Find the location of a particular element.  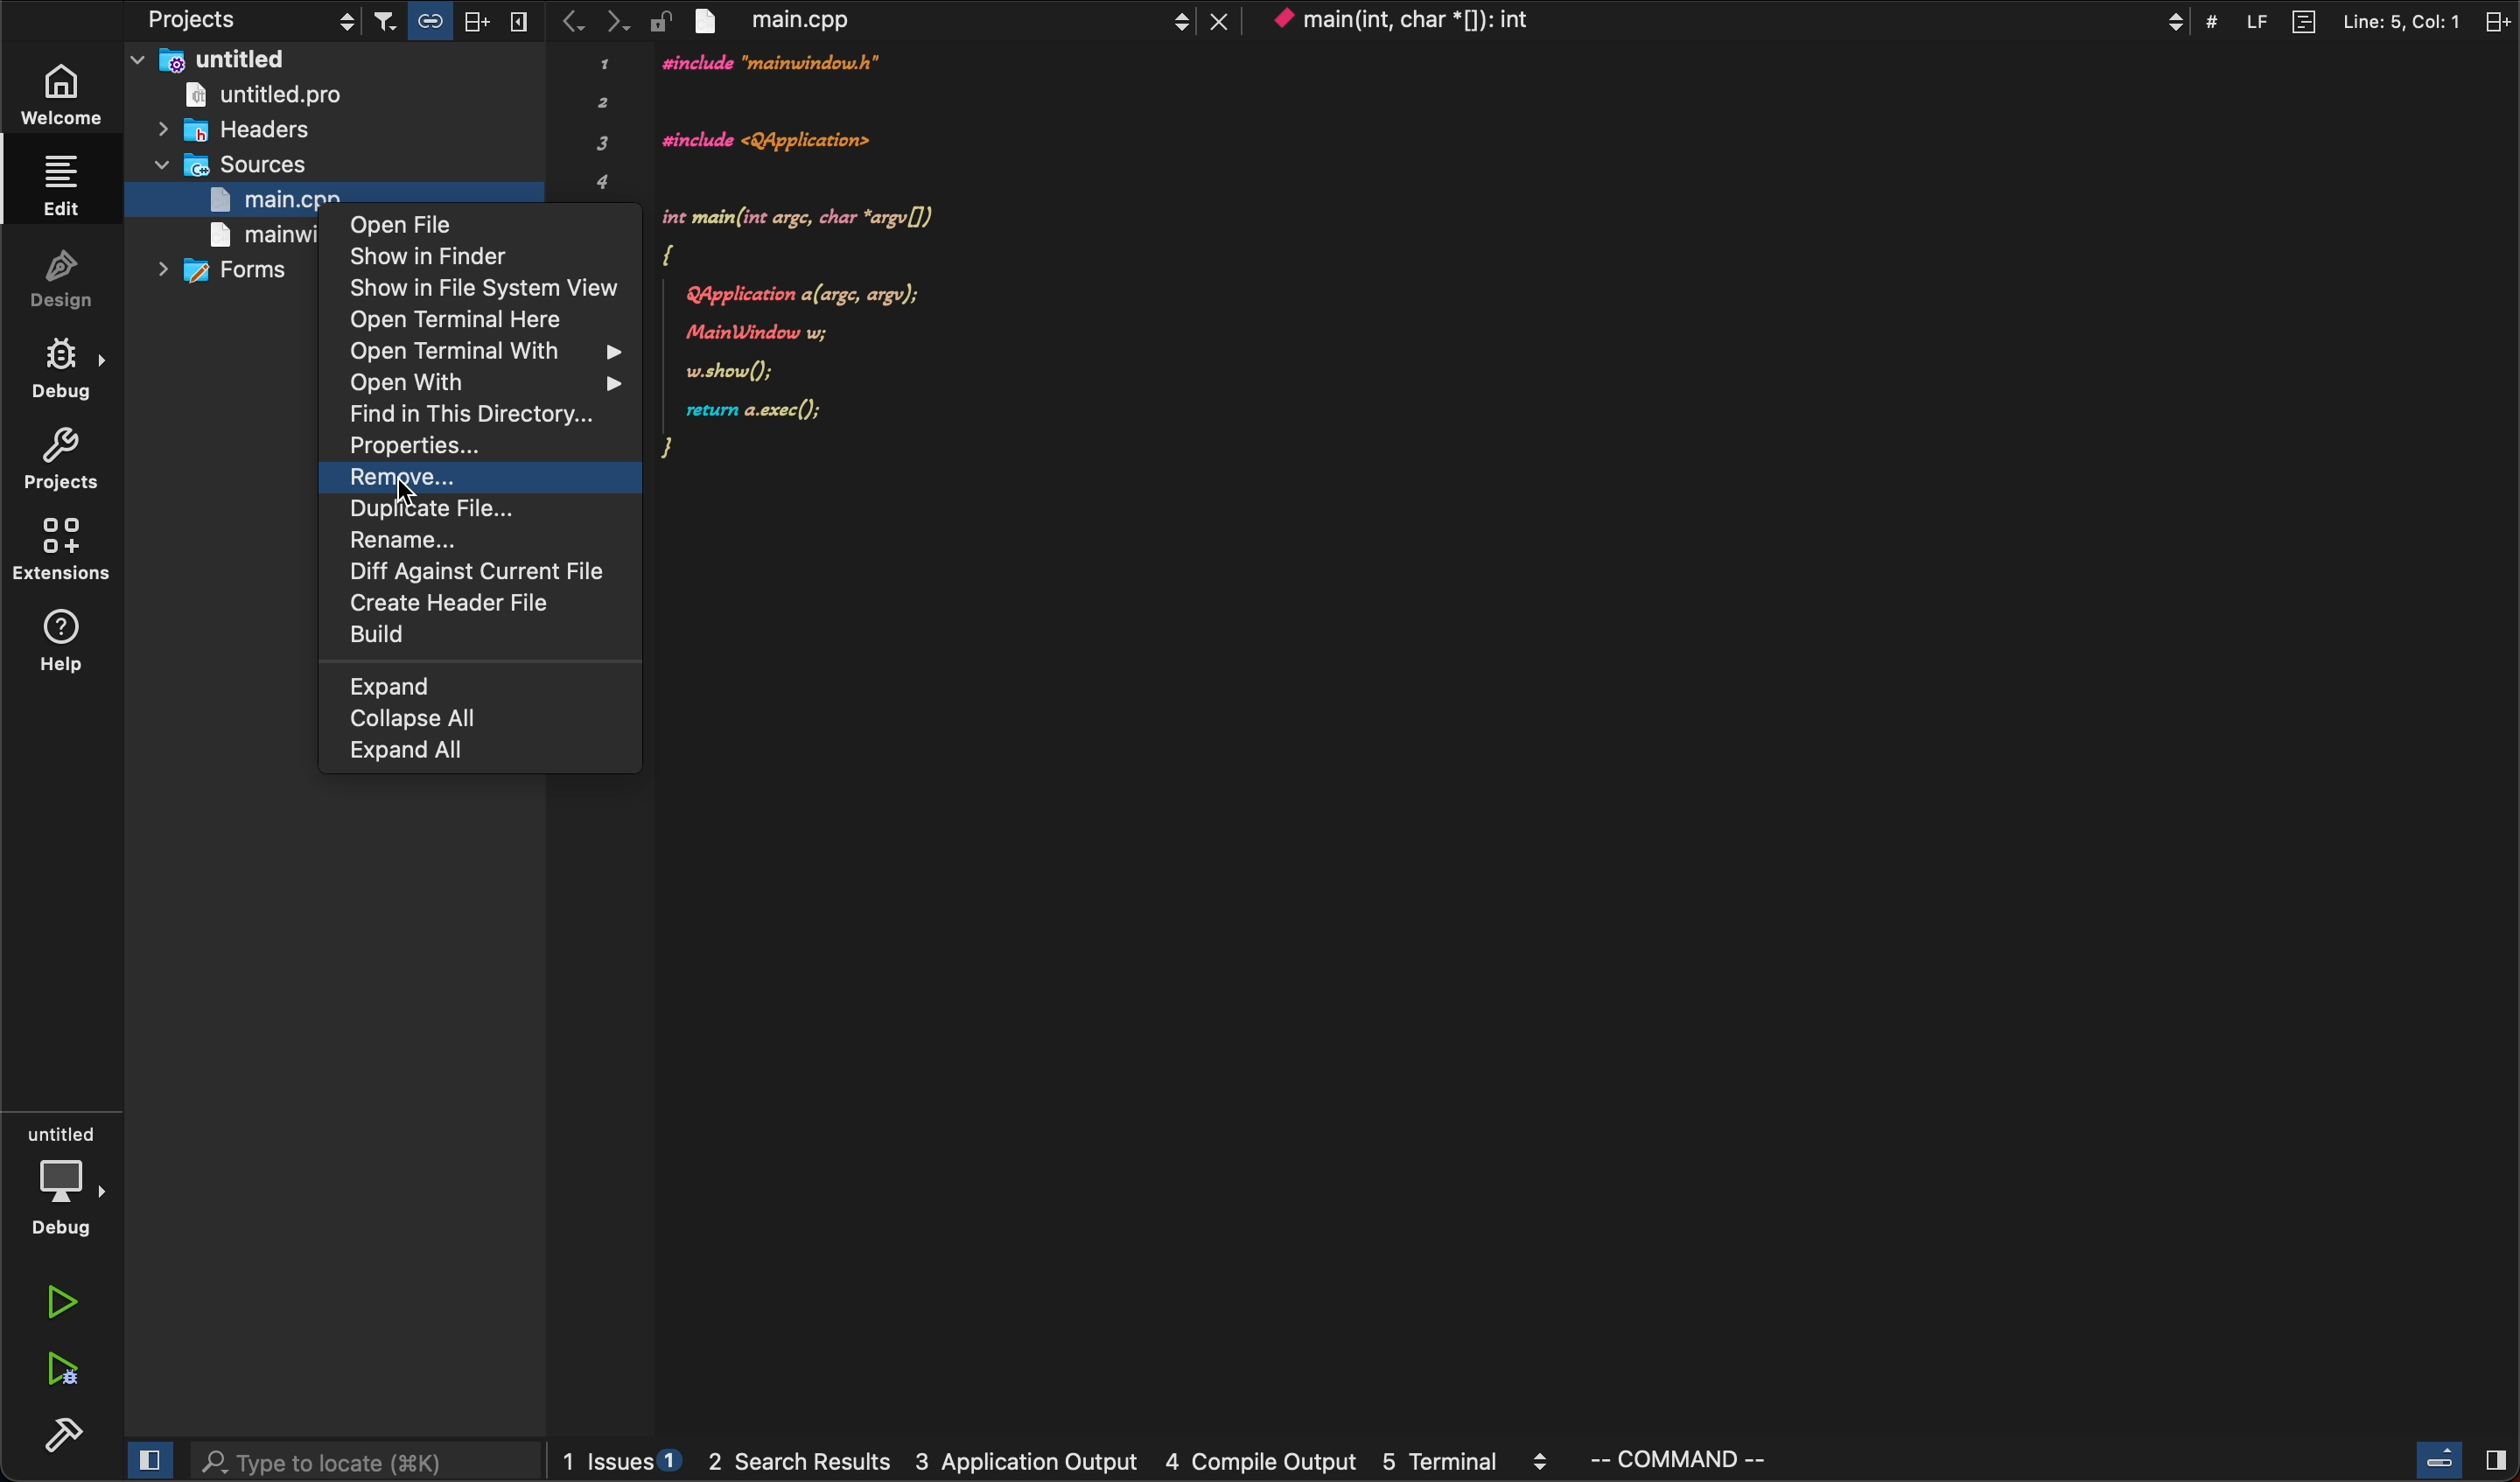

properties is located at coordinates (437, 446).